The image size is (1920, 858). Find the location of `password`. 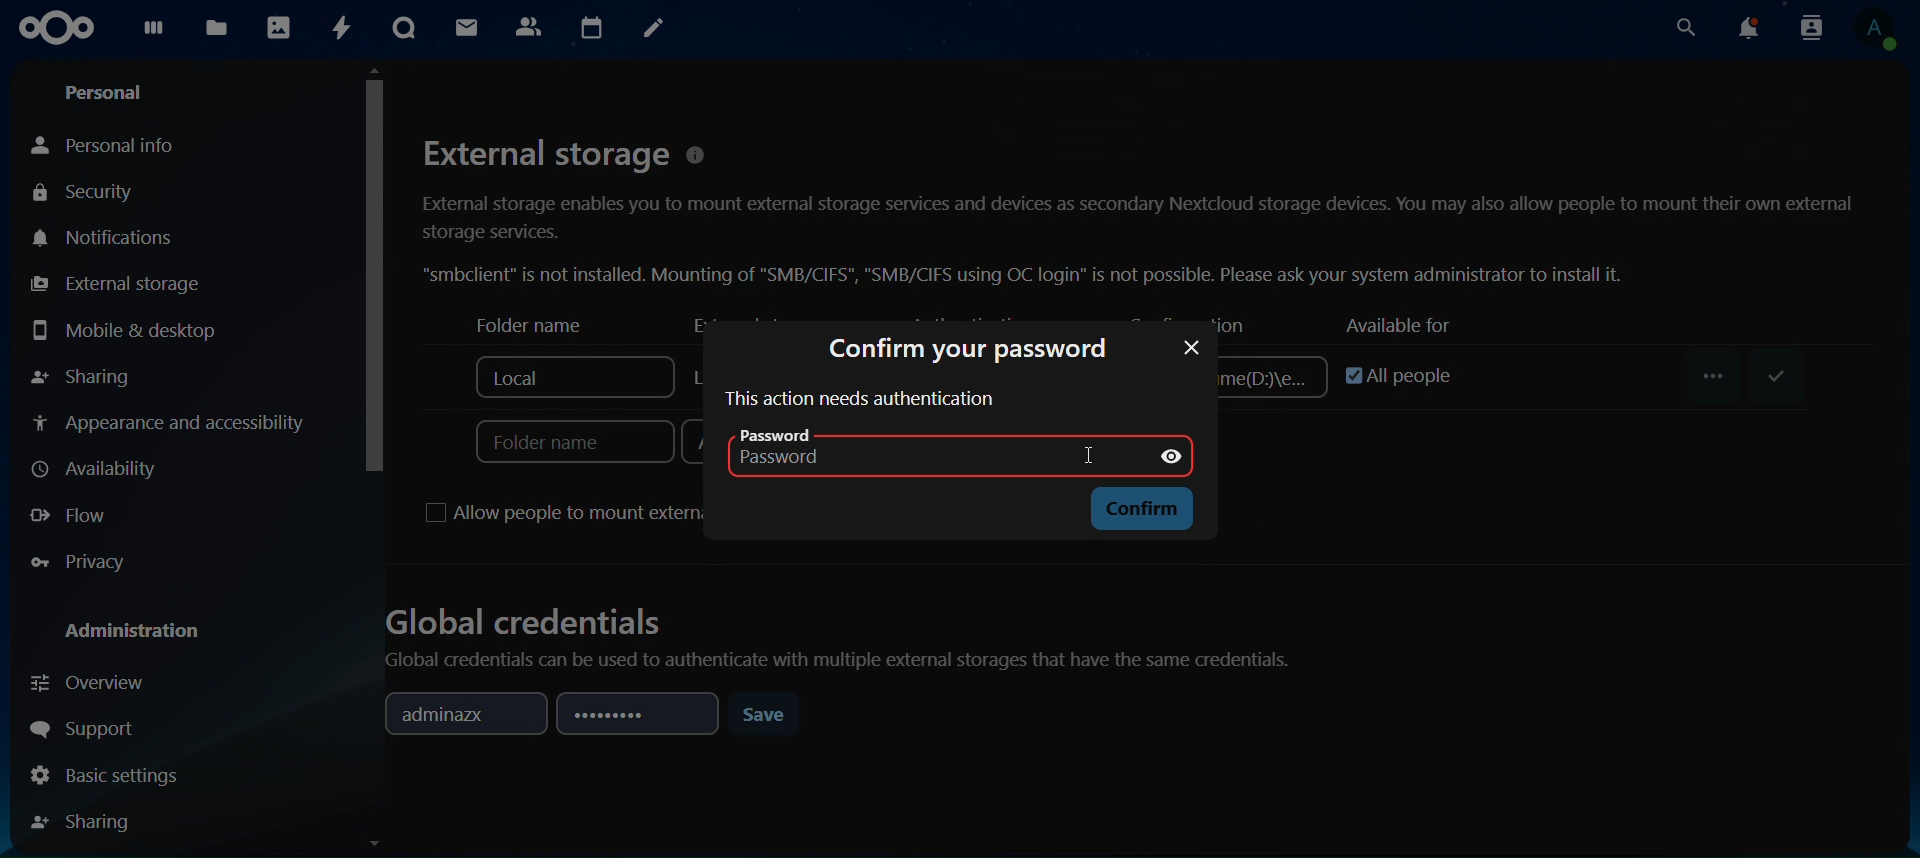

password is located at coordinates (1190, 347).